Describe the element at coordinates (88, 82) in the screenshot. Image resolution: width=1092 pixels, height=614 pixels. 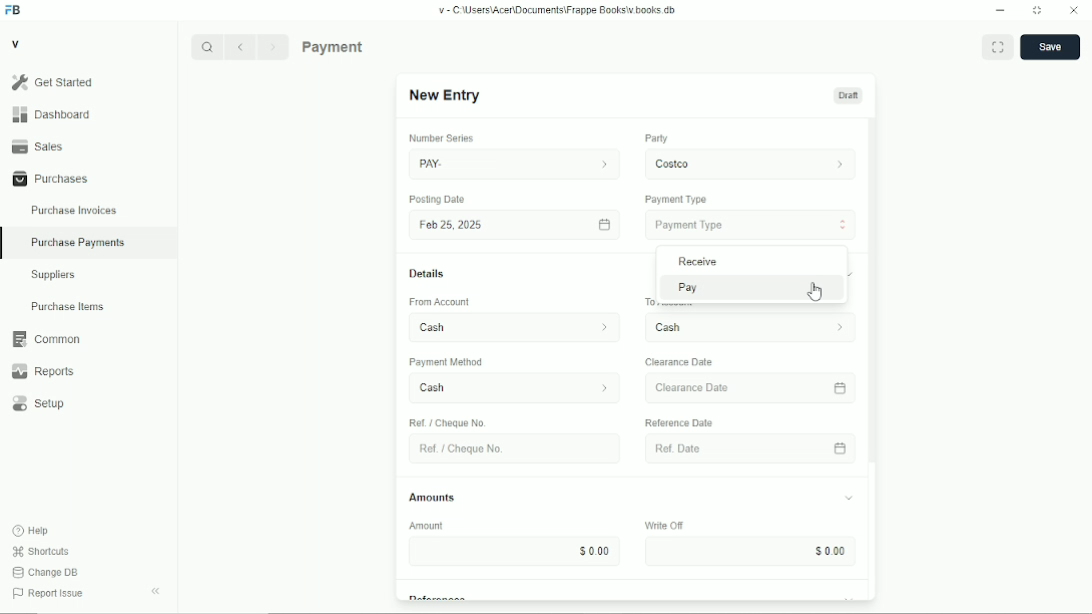
I see `Gel Started` at that location.